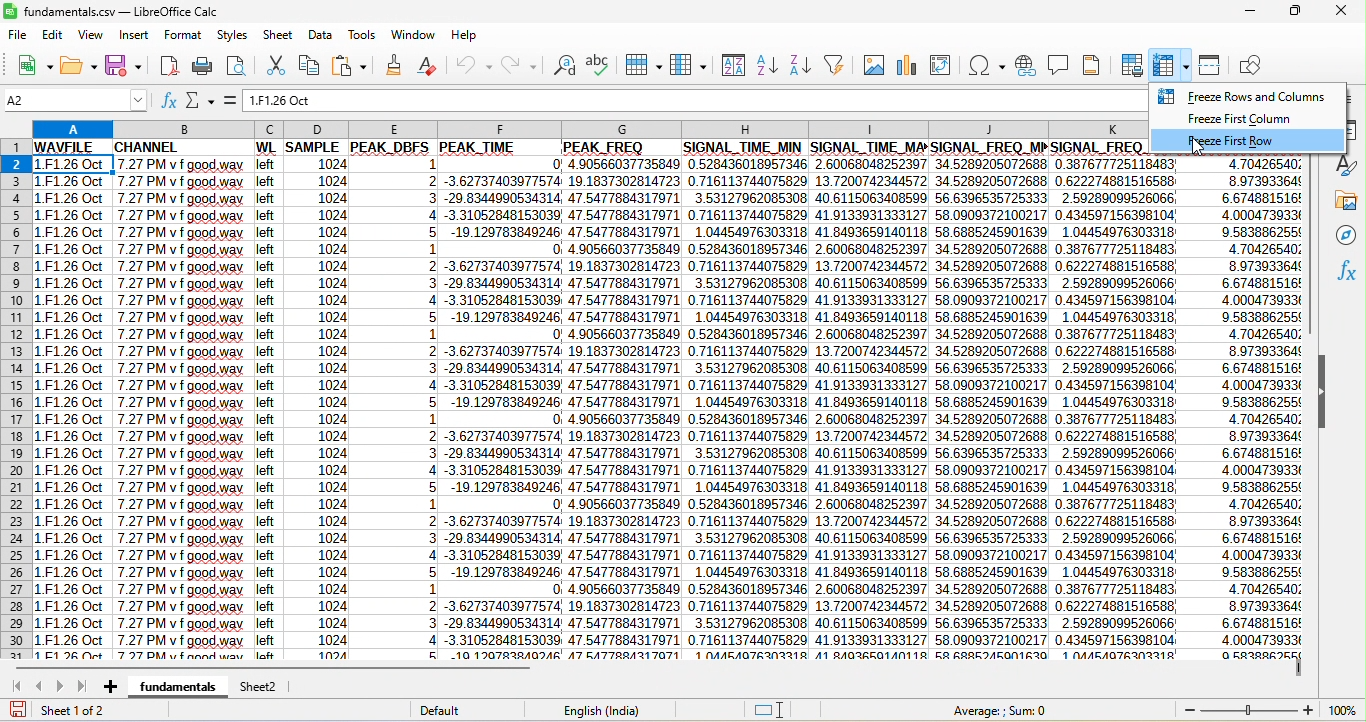 Image resolution: width=1366 pixels, height=722 pixels. I want to click on freeze rows and columns, so click(1246, 94).